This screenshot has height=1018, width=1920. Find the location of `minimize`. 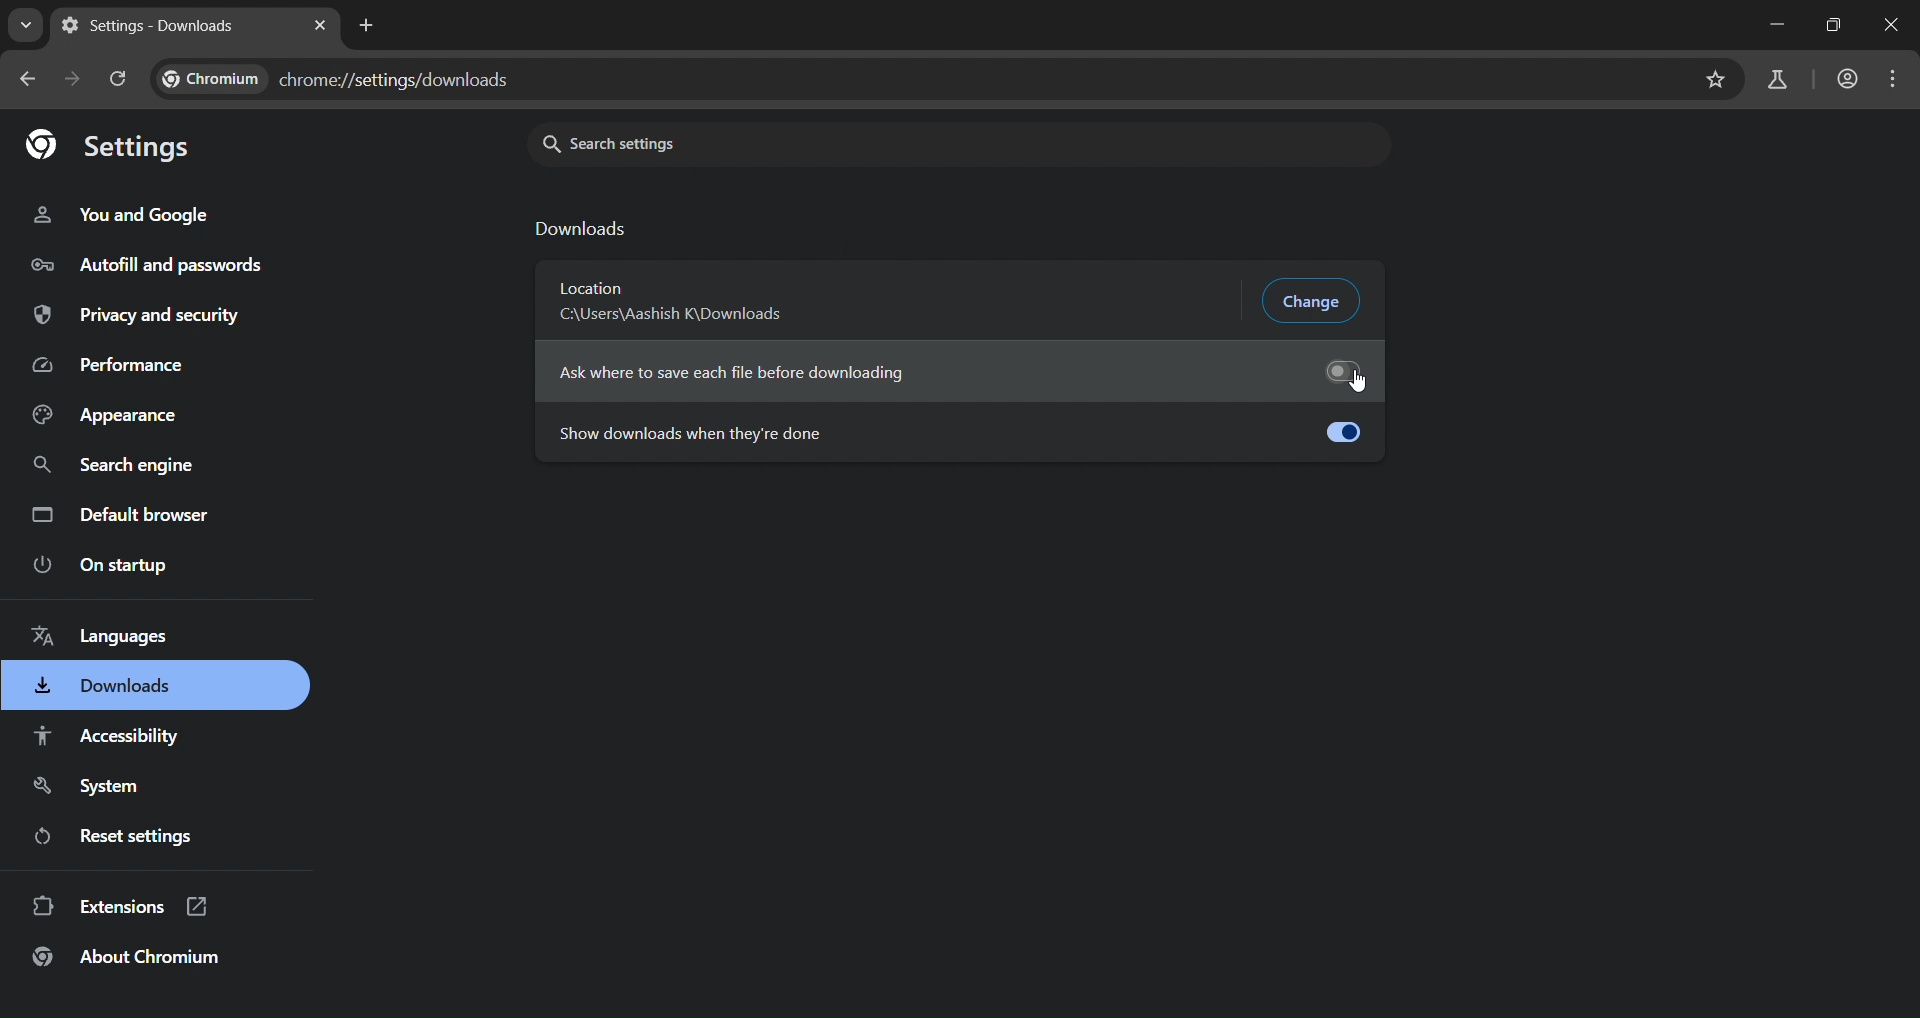

minimize is located at coordinates (1775, 25).